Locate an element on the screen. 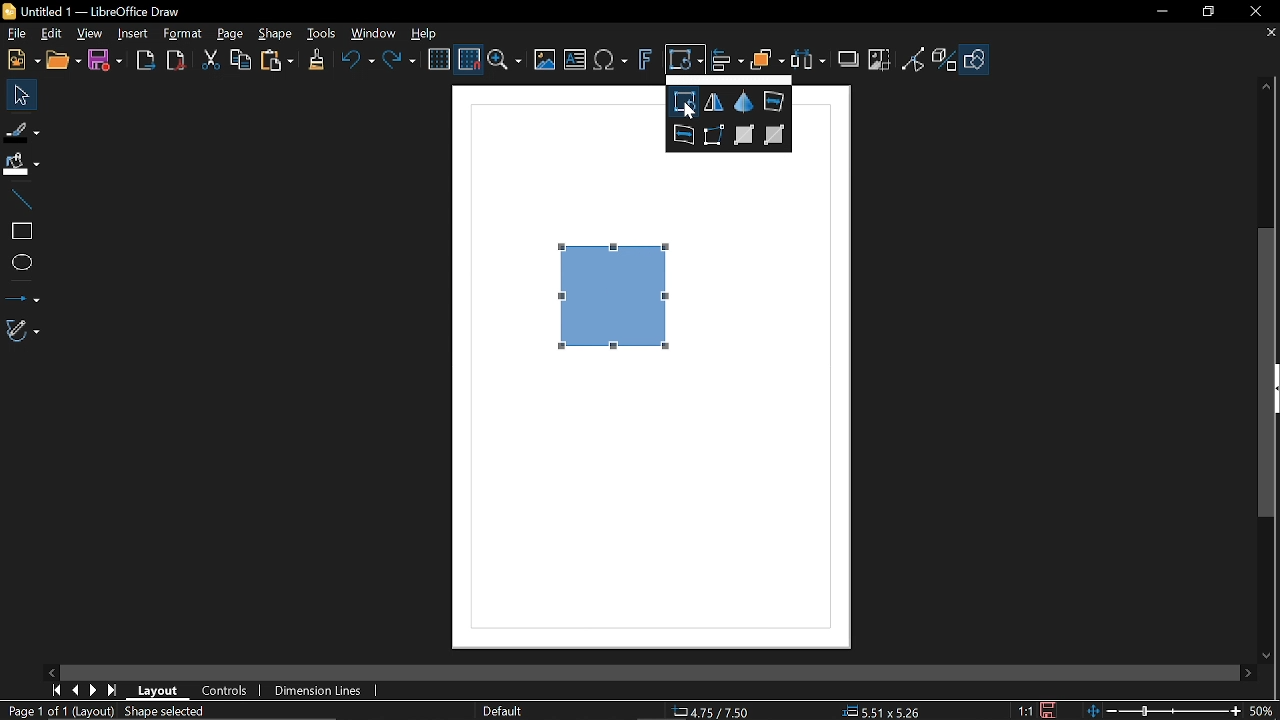 Image resolution: width=1280 pixels, height=720 pixels. Rectangle (selected diagram) is located at coordinates (616, 295).